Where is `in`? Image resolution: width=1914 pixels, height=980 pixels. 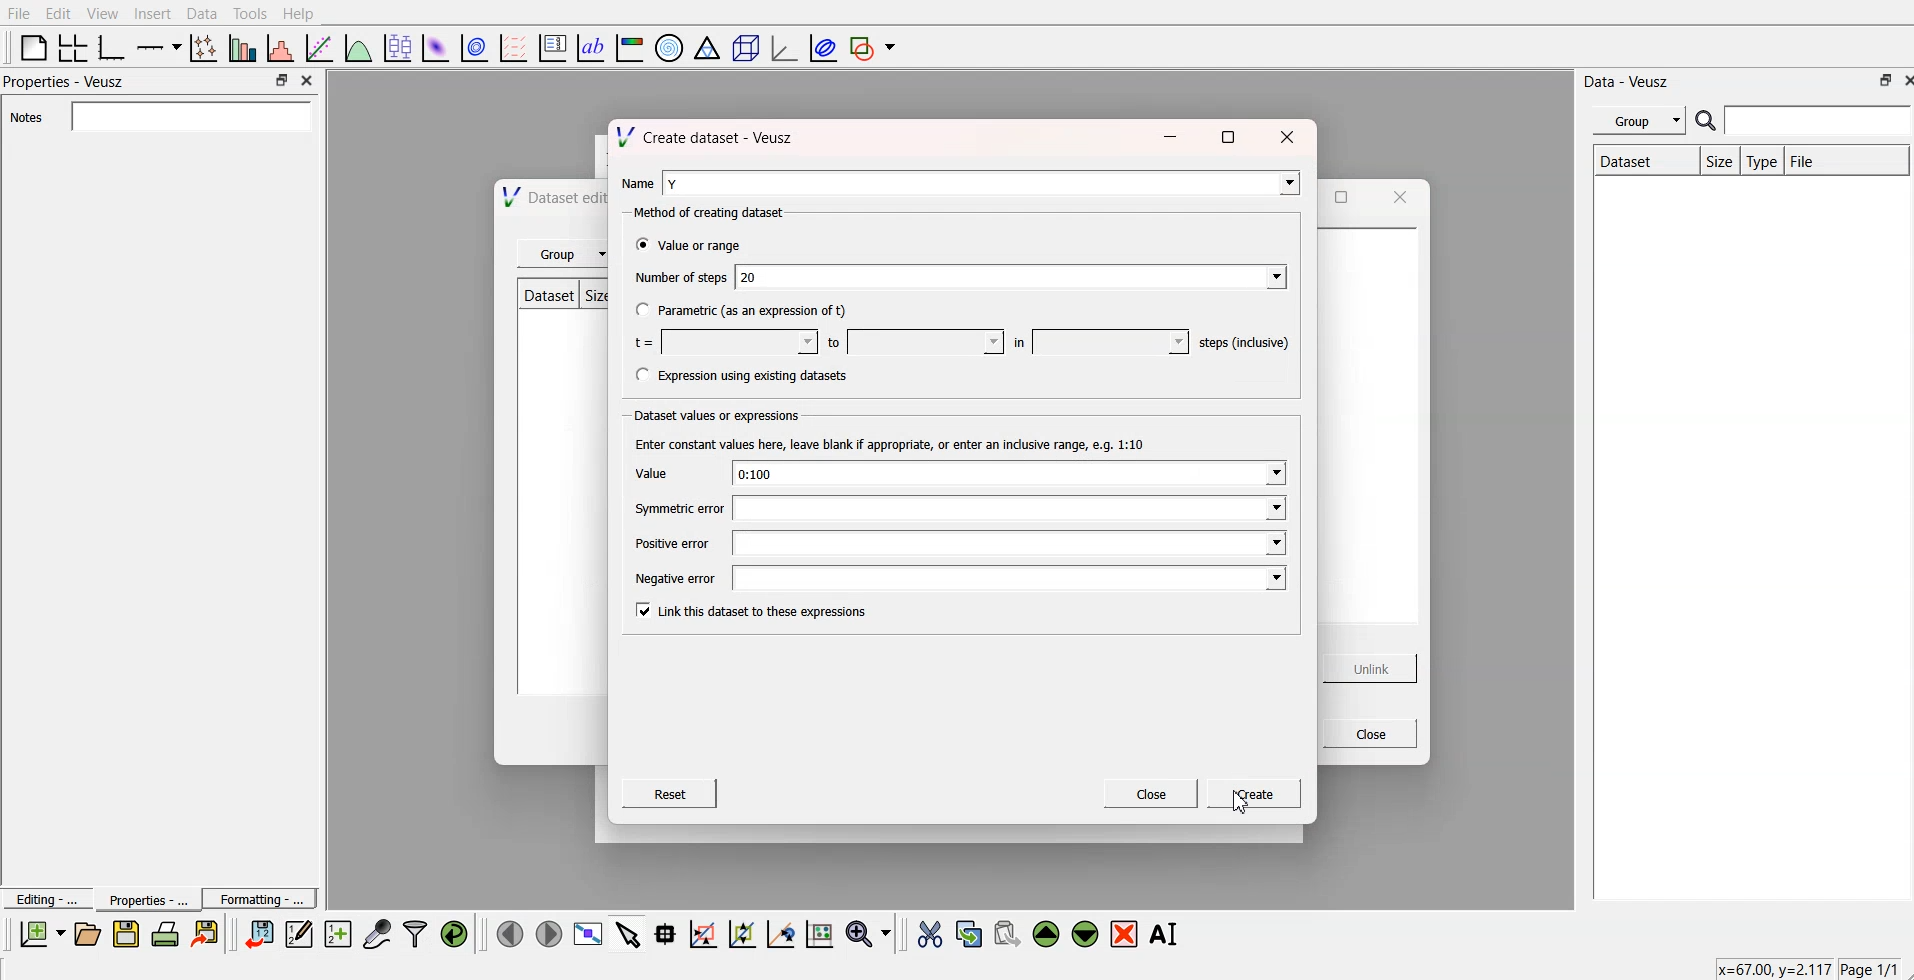
in is located at coordinates (1093, 340).